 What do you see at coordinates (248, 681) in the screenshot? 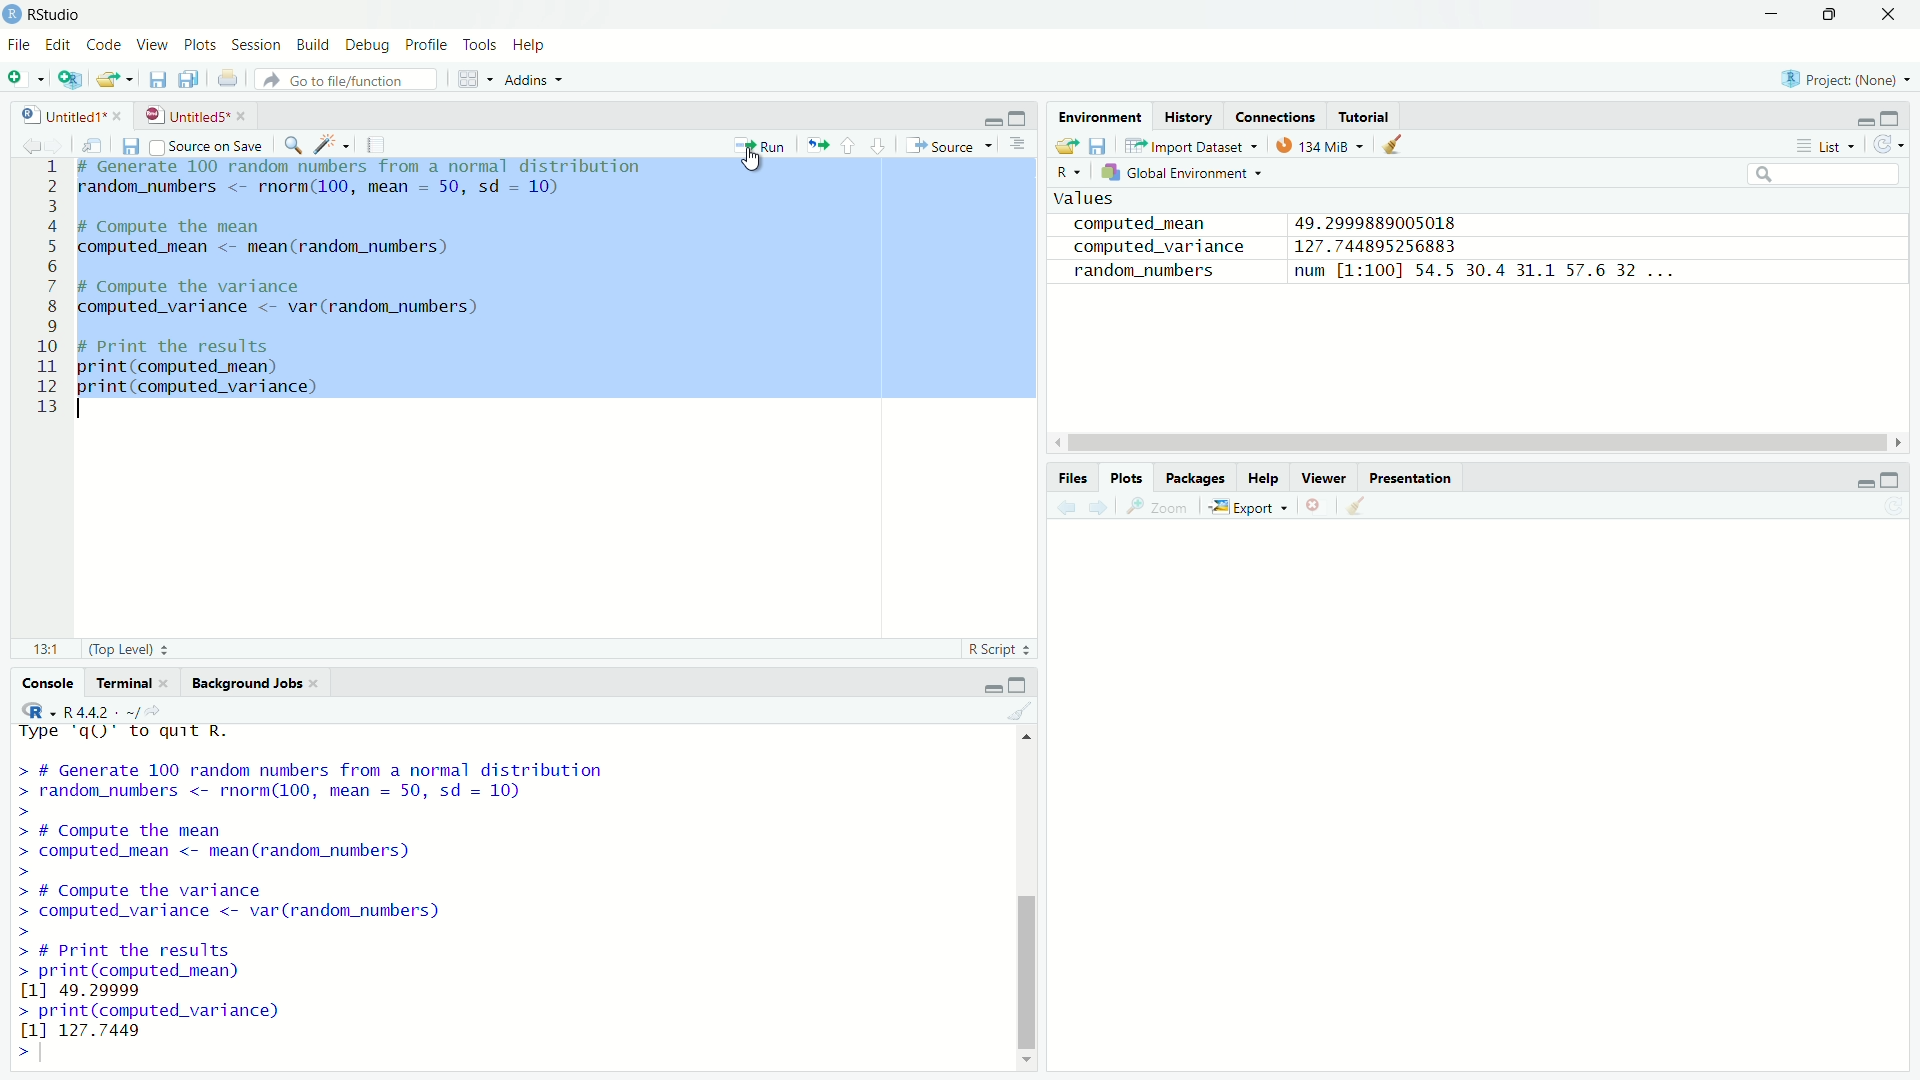
I see `background jobs` at bounding box center [248, 681].